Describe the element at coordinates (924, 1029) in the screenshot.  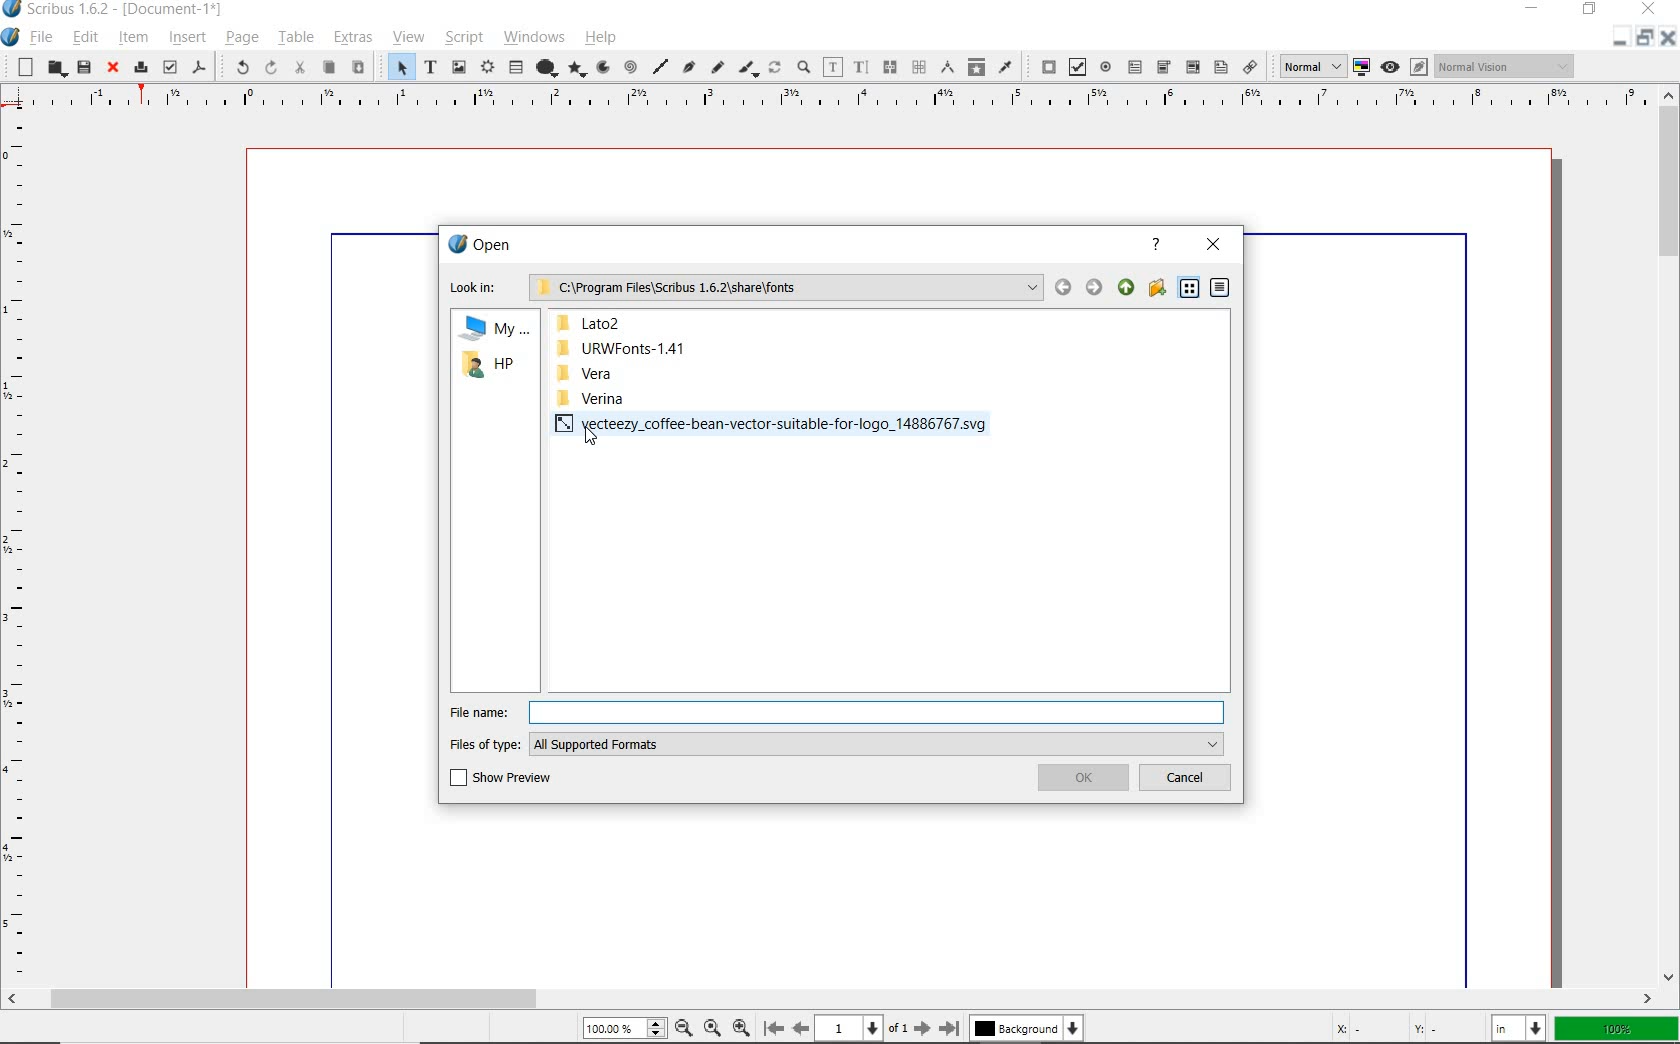
I see `Next Page` at that location.